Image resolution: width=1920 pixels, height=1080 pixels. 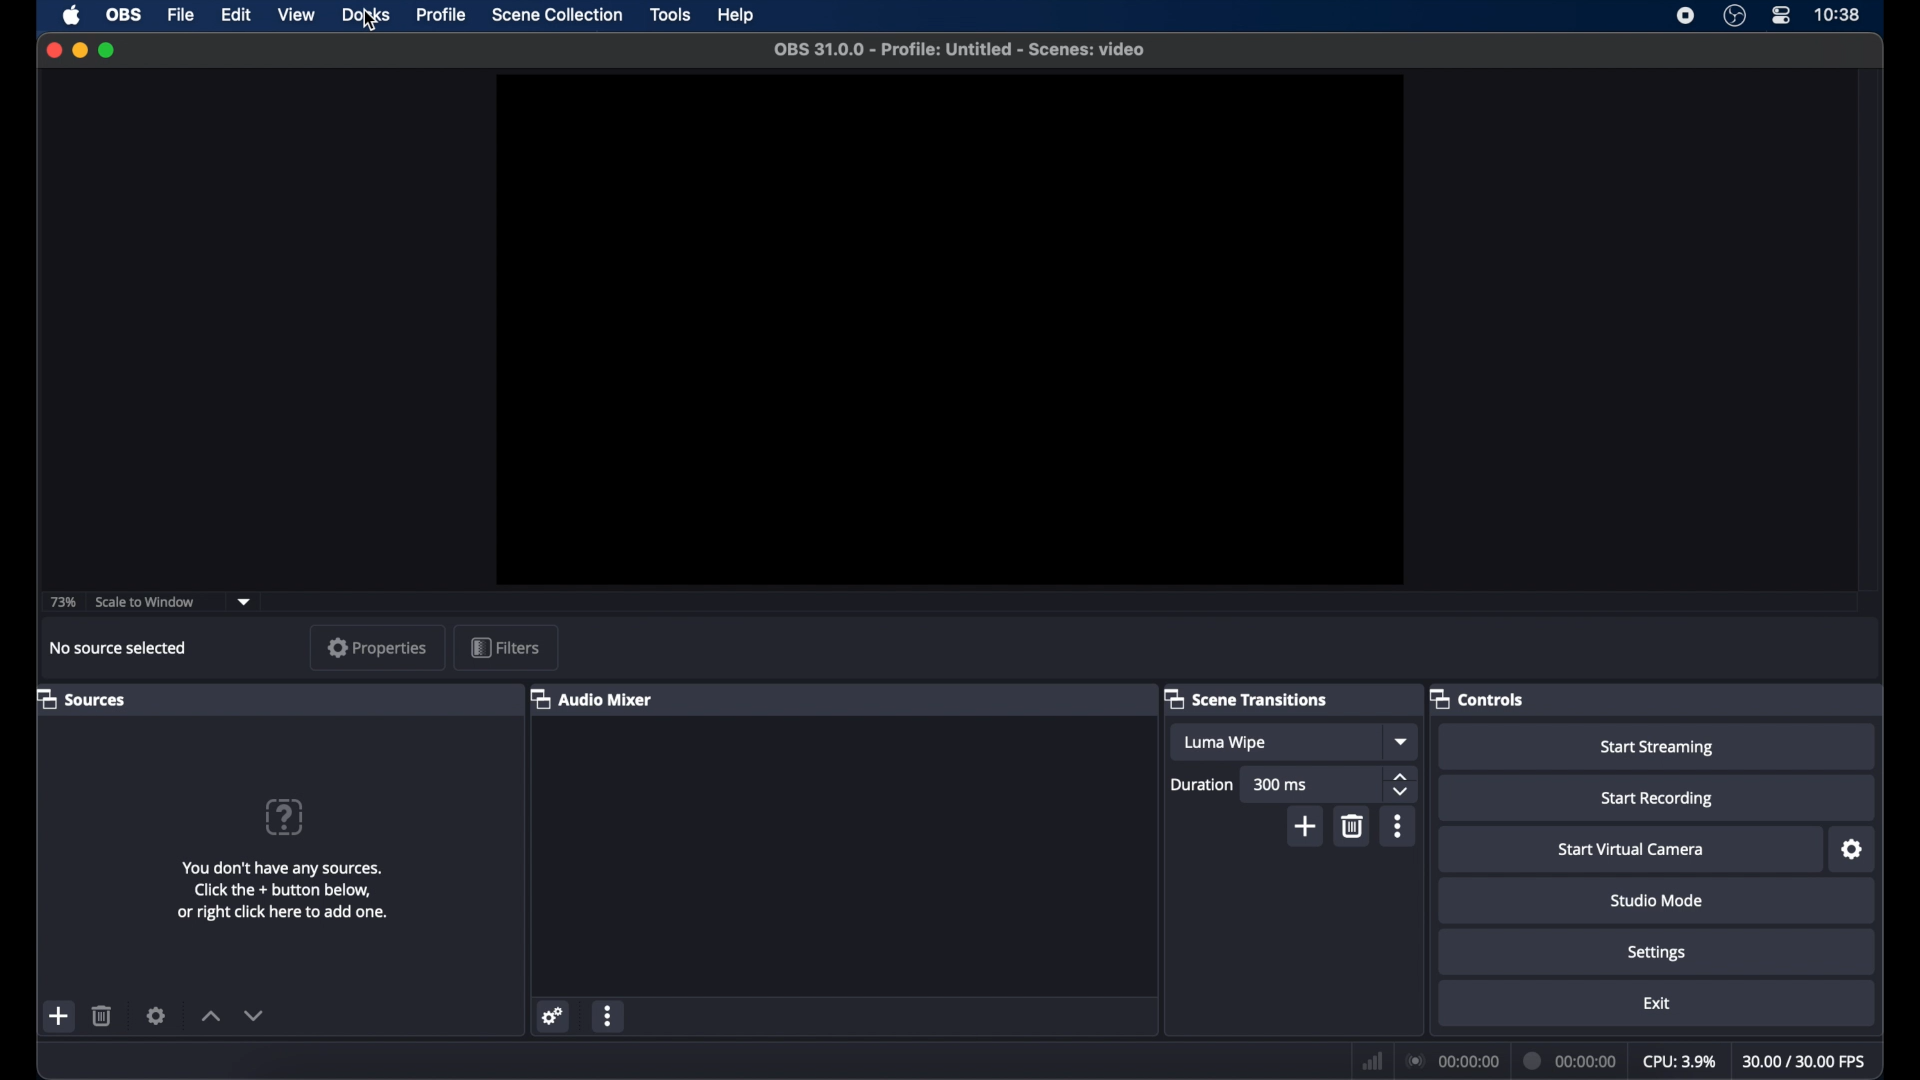 What do you see at coordinates (234, 15) in the screenshot?
I see `edit` at bounding box center [234, 15].